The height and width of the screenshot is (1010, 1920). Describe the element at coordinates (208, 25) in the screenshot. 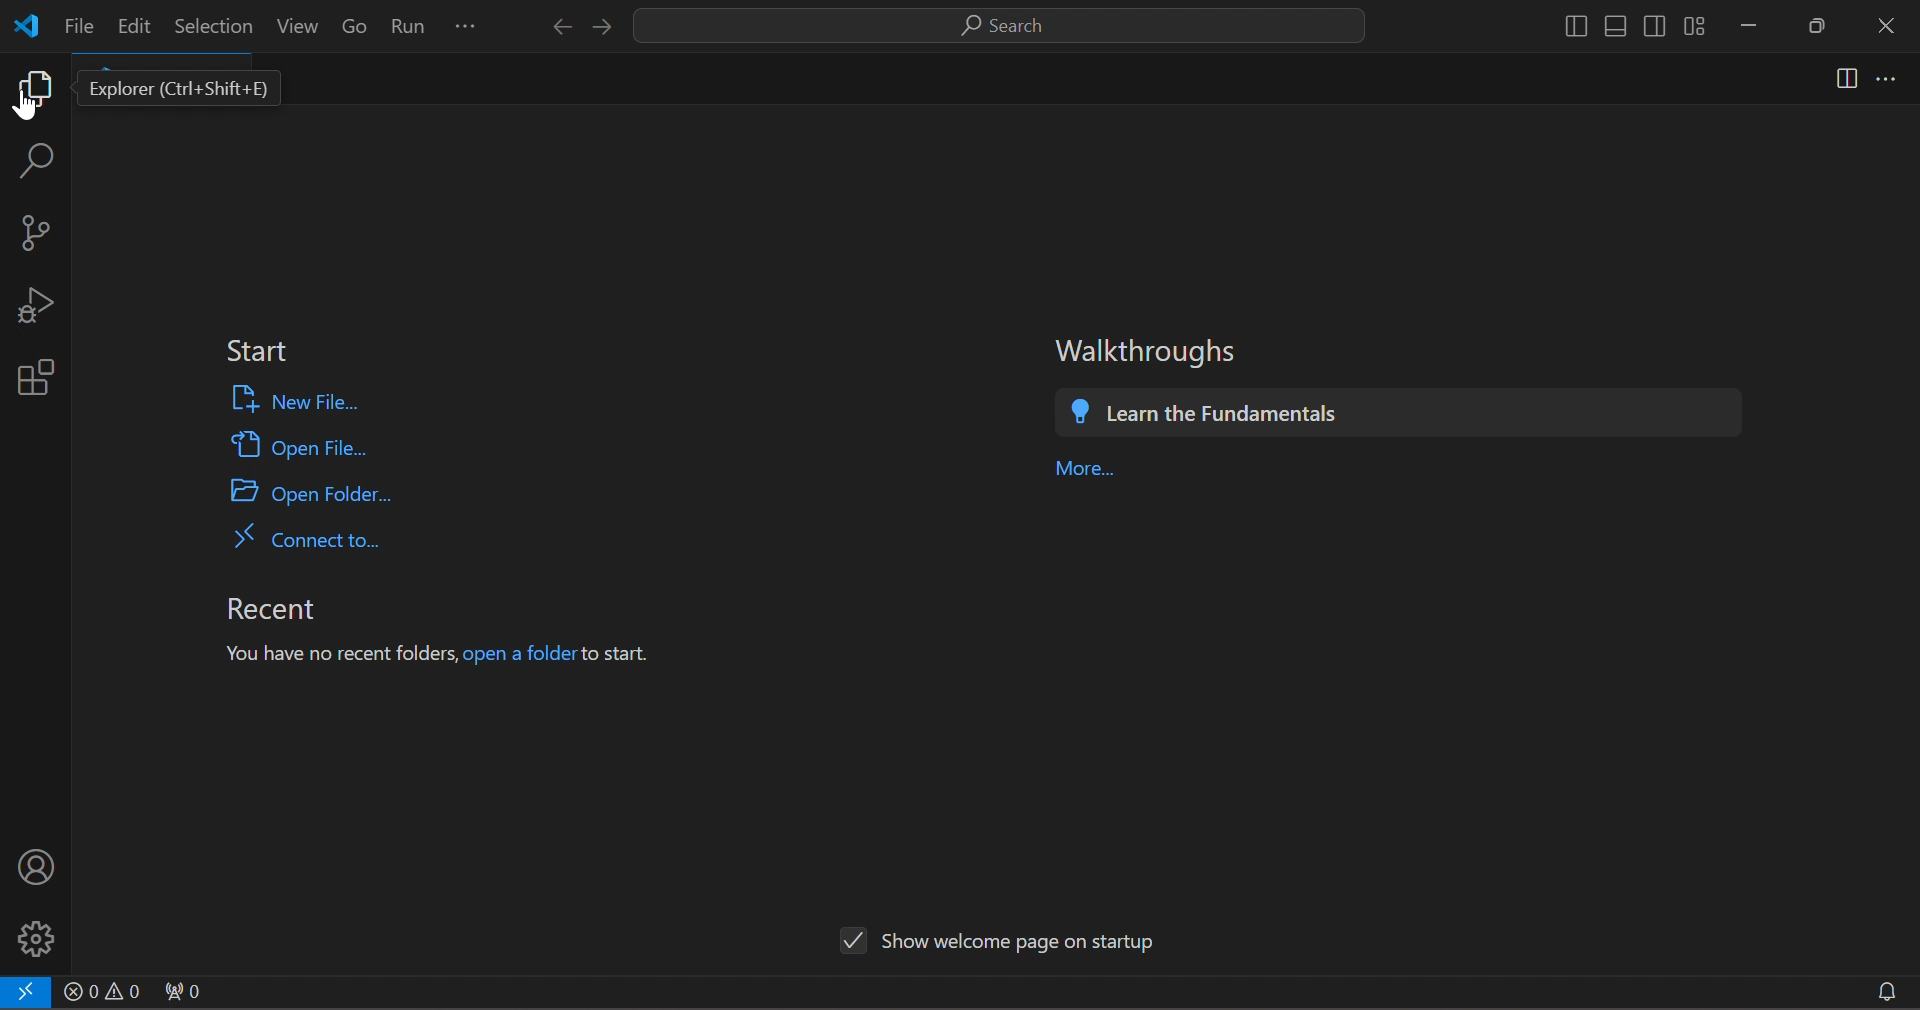

I see `selection` at that location.